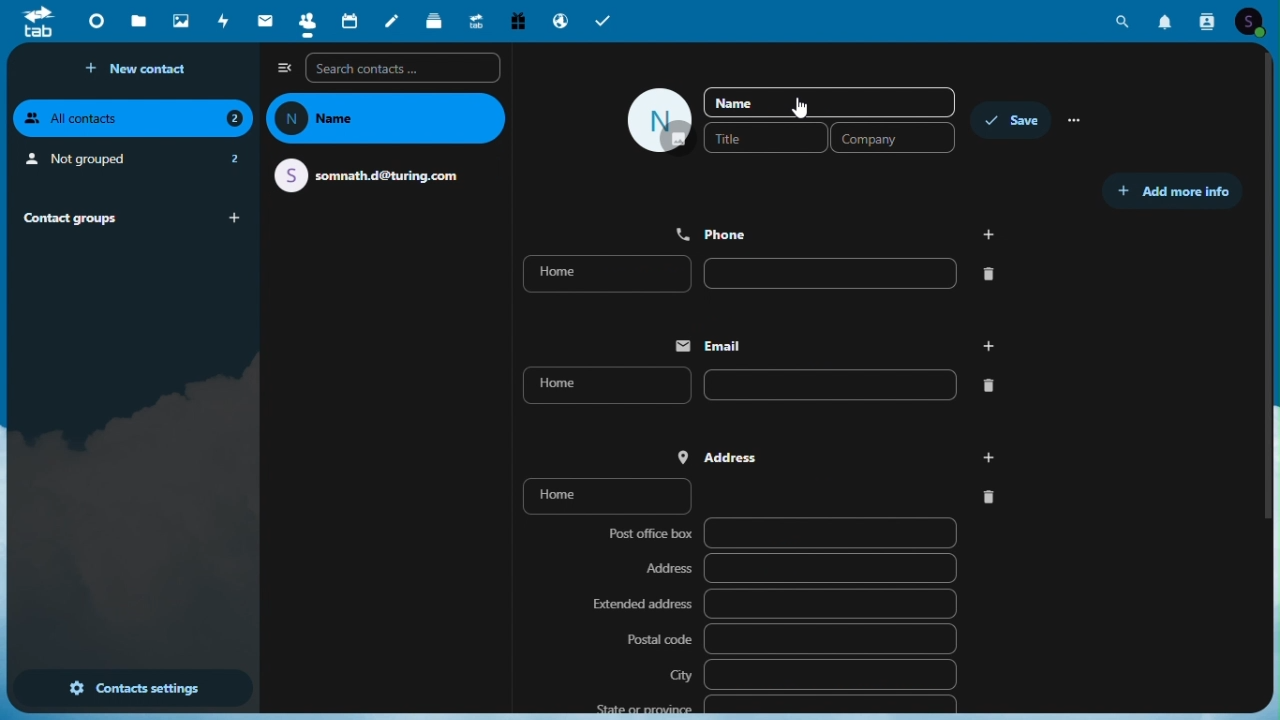 This screenshot has height=720, width=1280. I want to click on Upgrade, so click(476, 19).